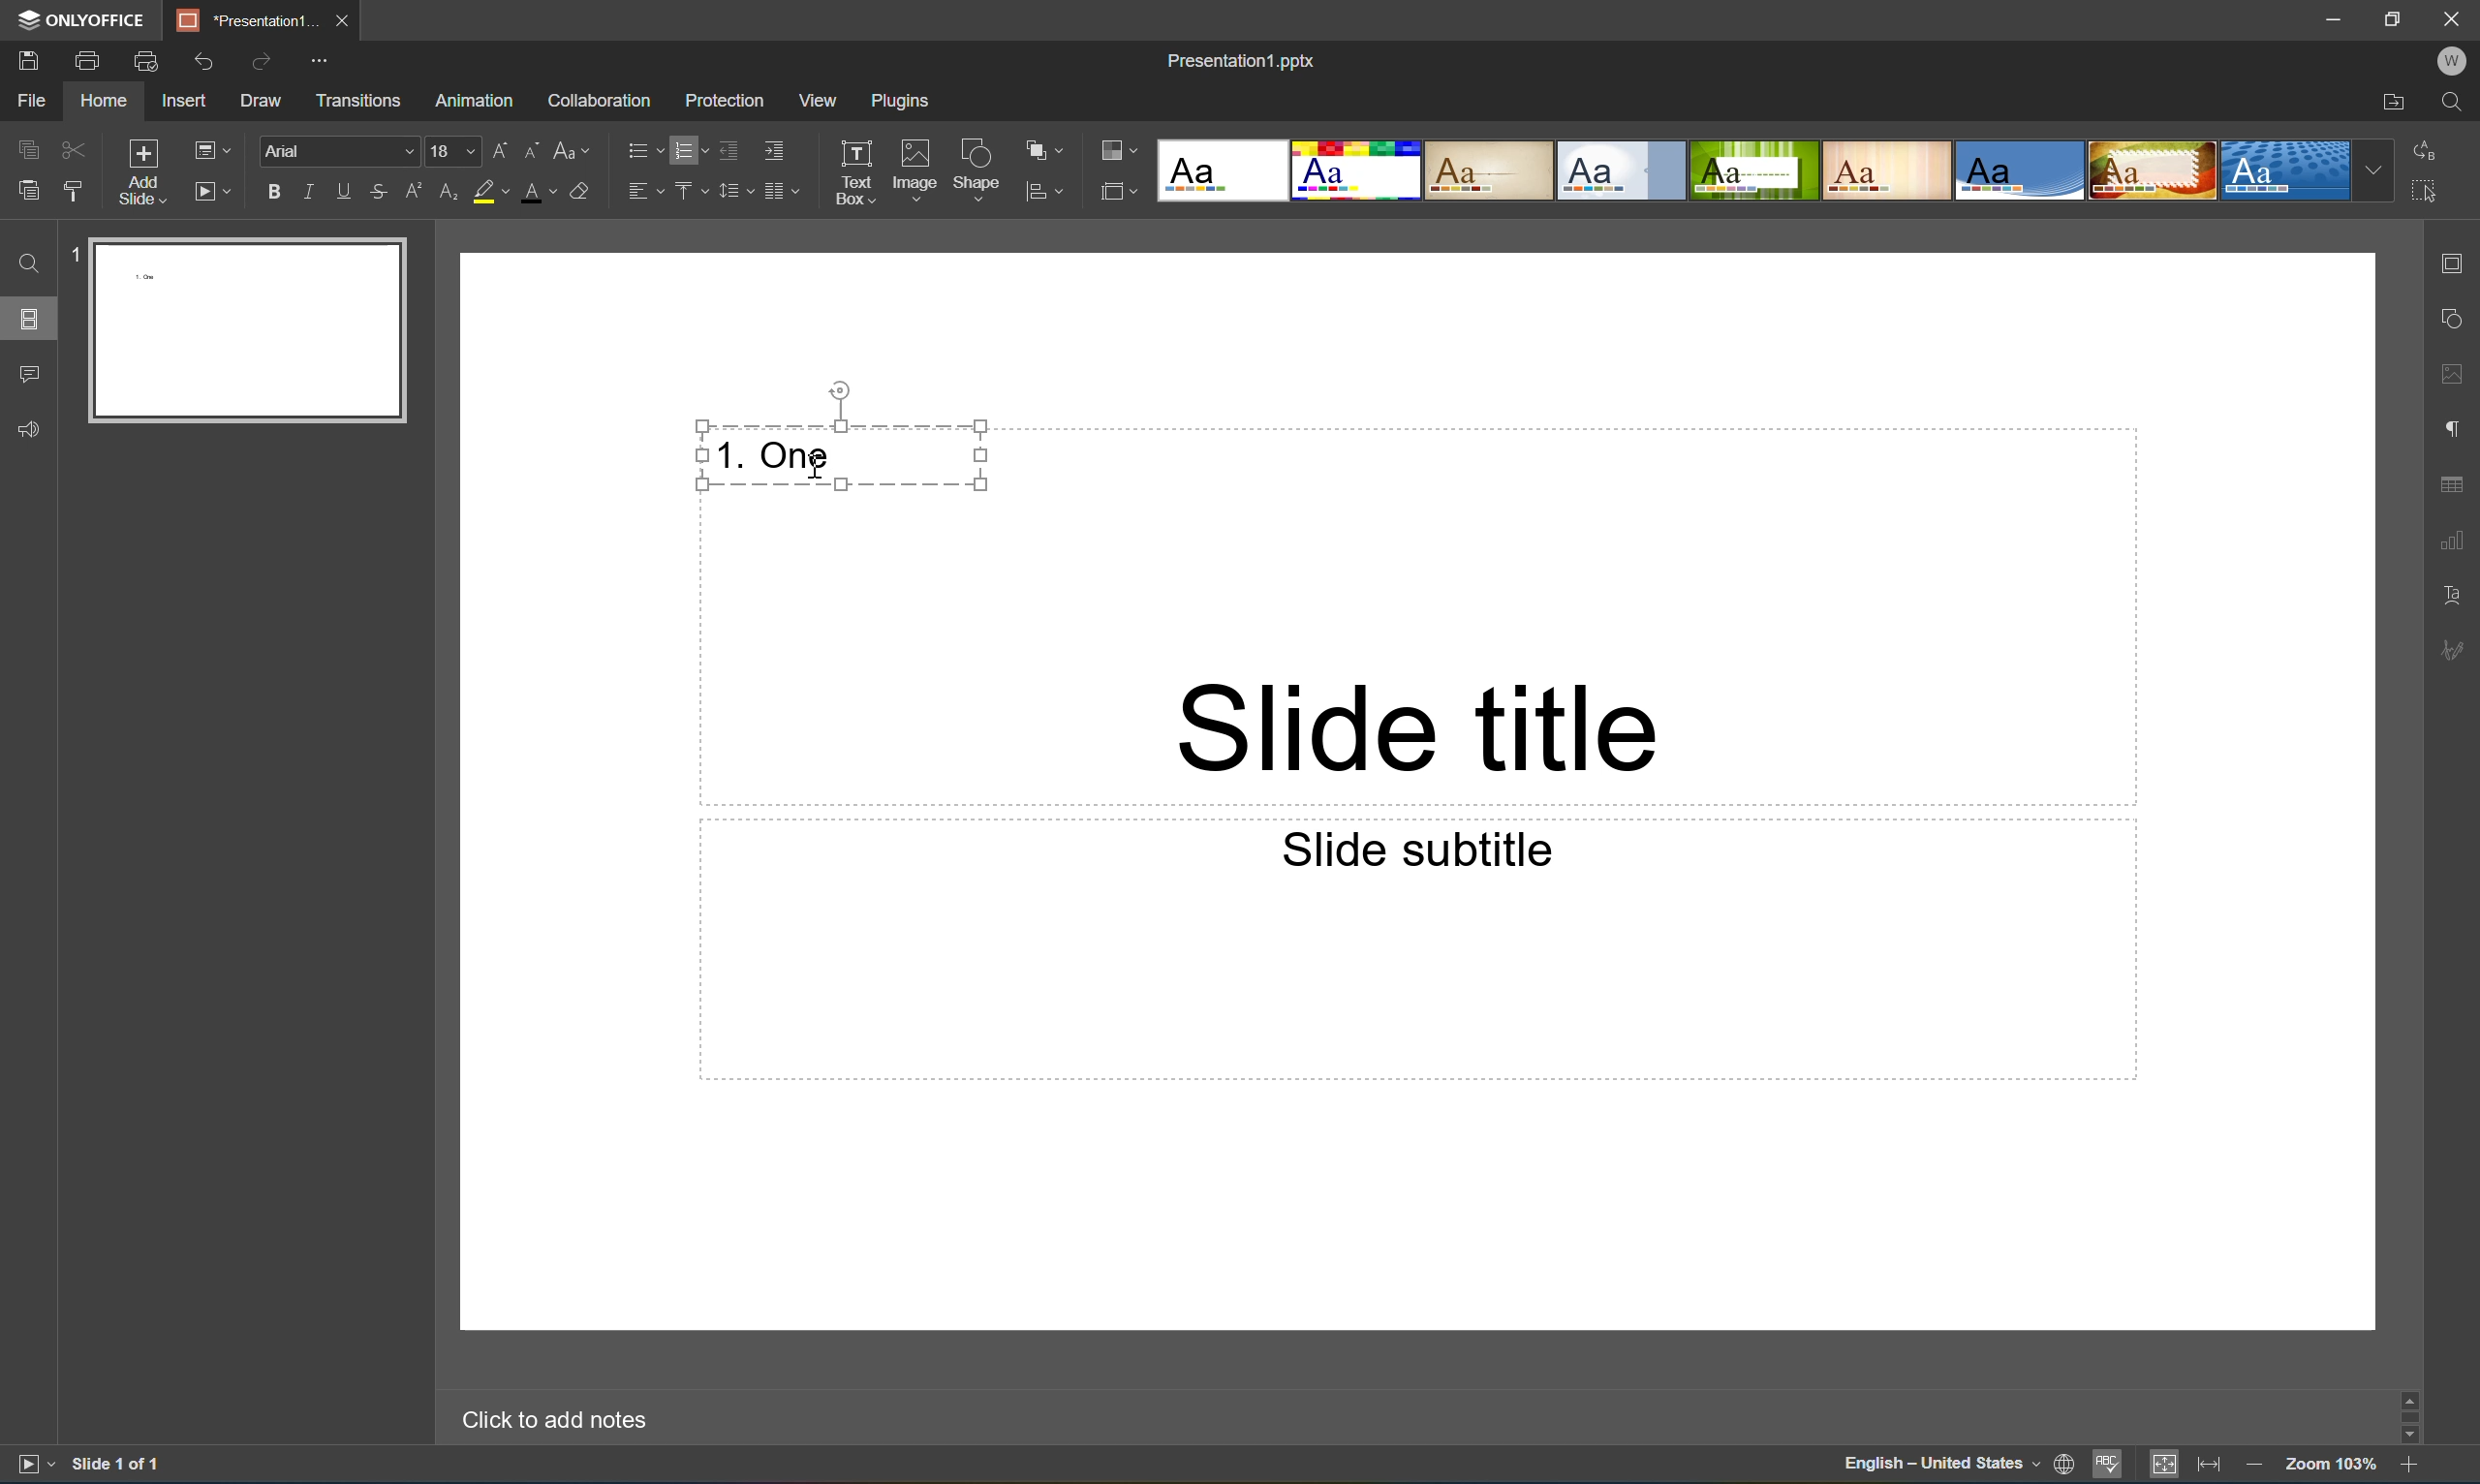 This screenshot has height=1484, width=2480. Describe the element at coordinates (25, 59) in the screenshot. I see `Save` at that location.